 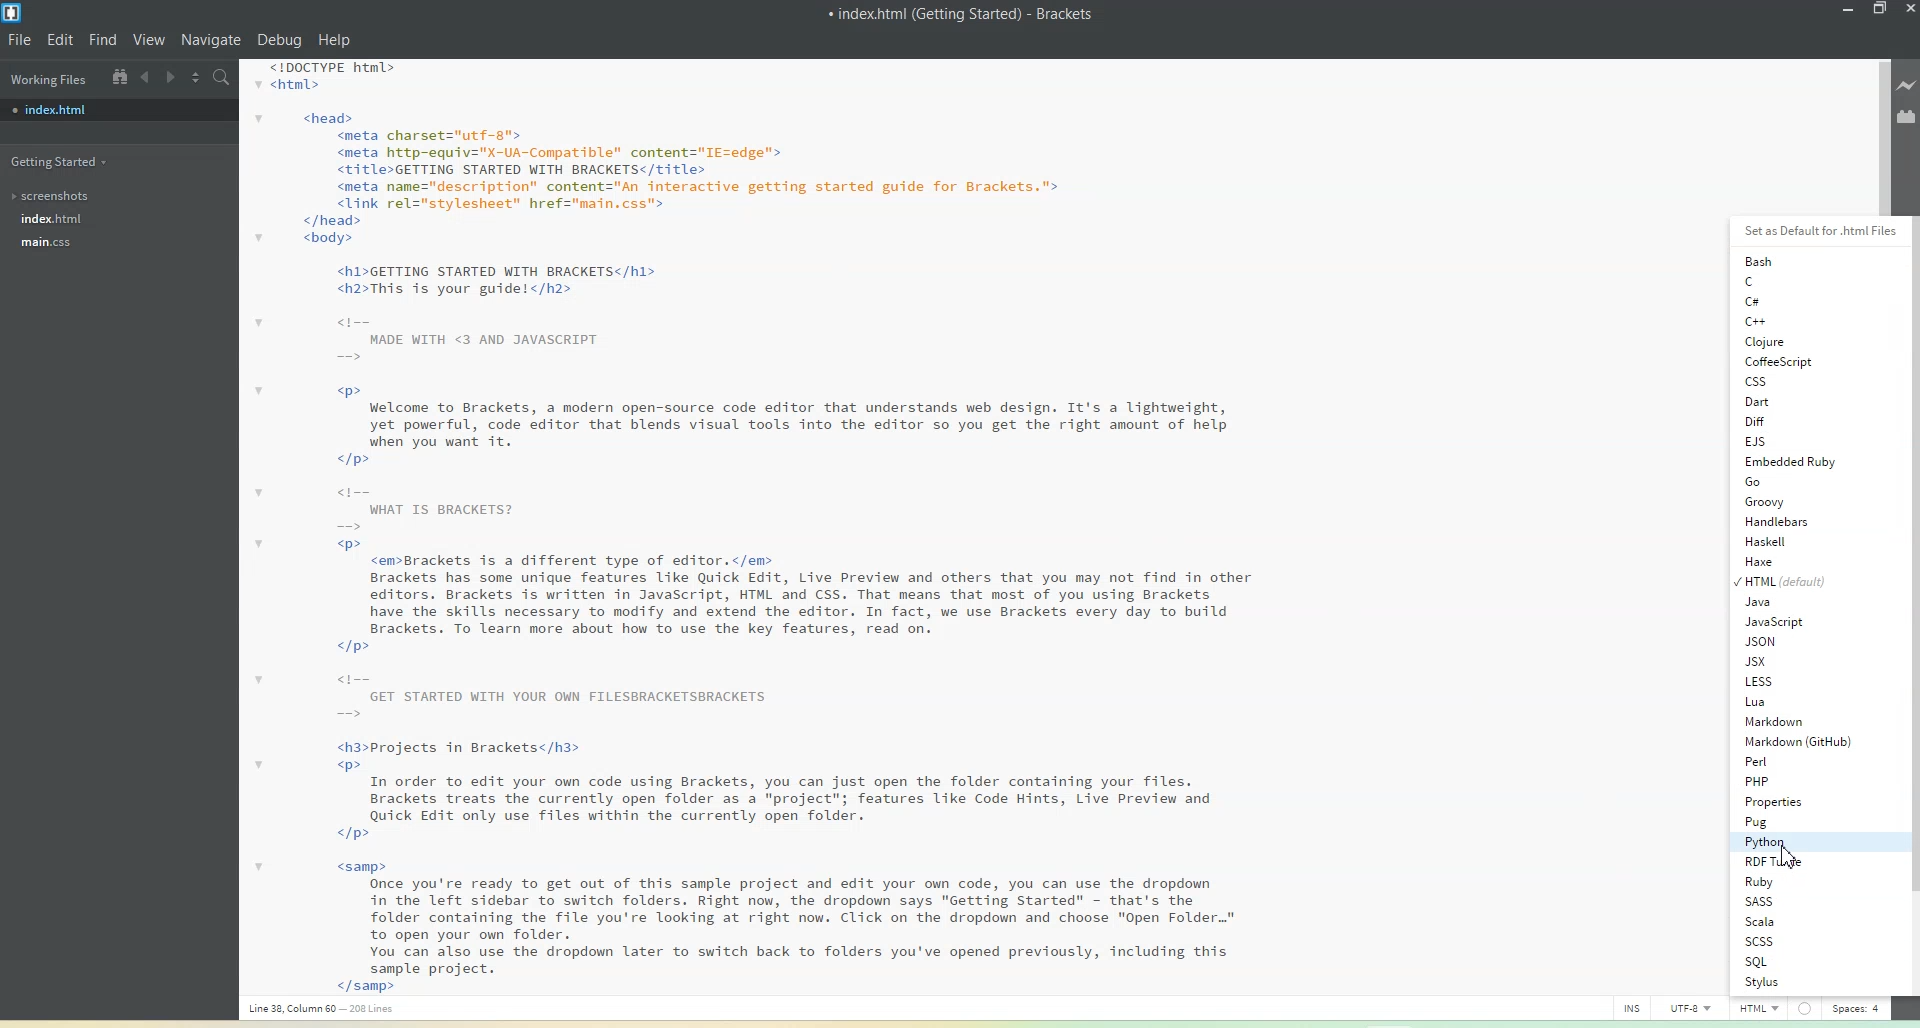 I want to click on Vertical scroll bar, so click(x=1908, y=603).